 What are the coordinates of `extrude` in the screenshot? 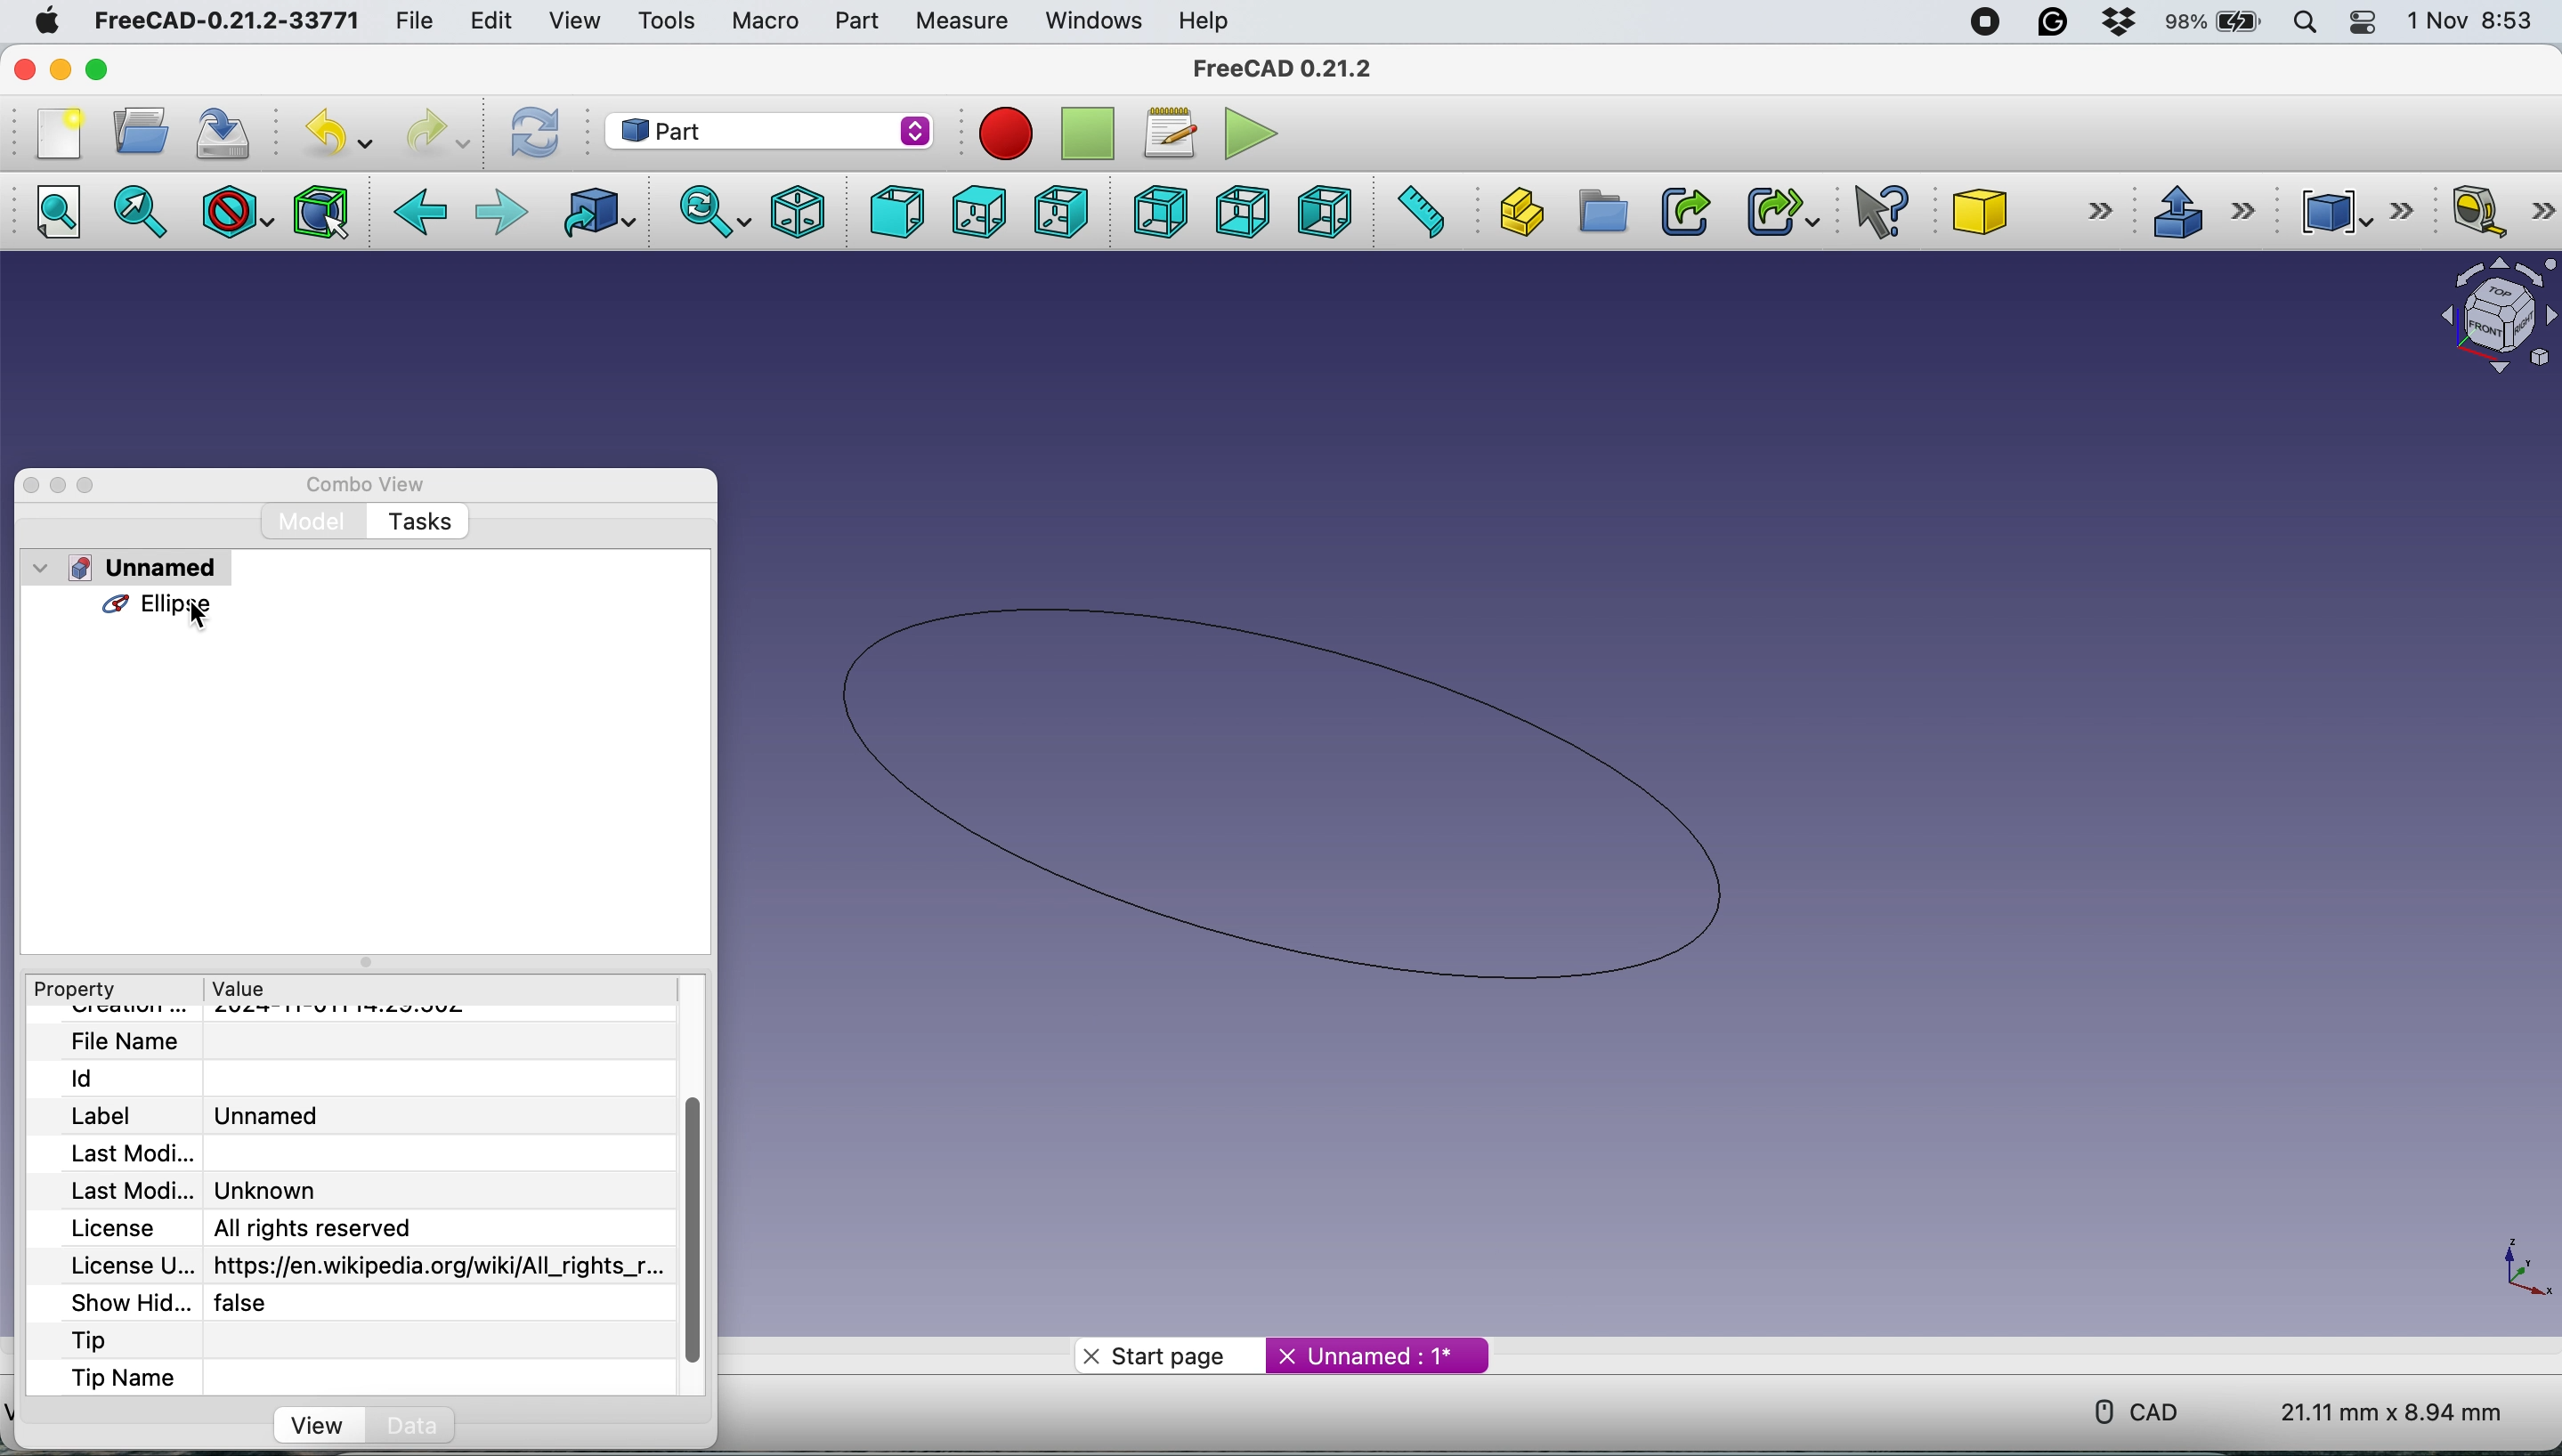 It's located at (2207, 215).